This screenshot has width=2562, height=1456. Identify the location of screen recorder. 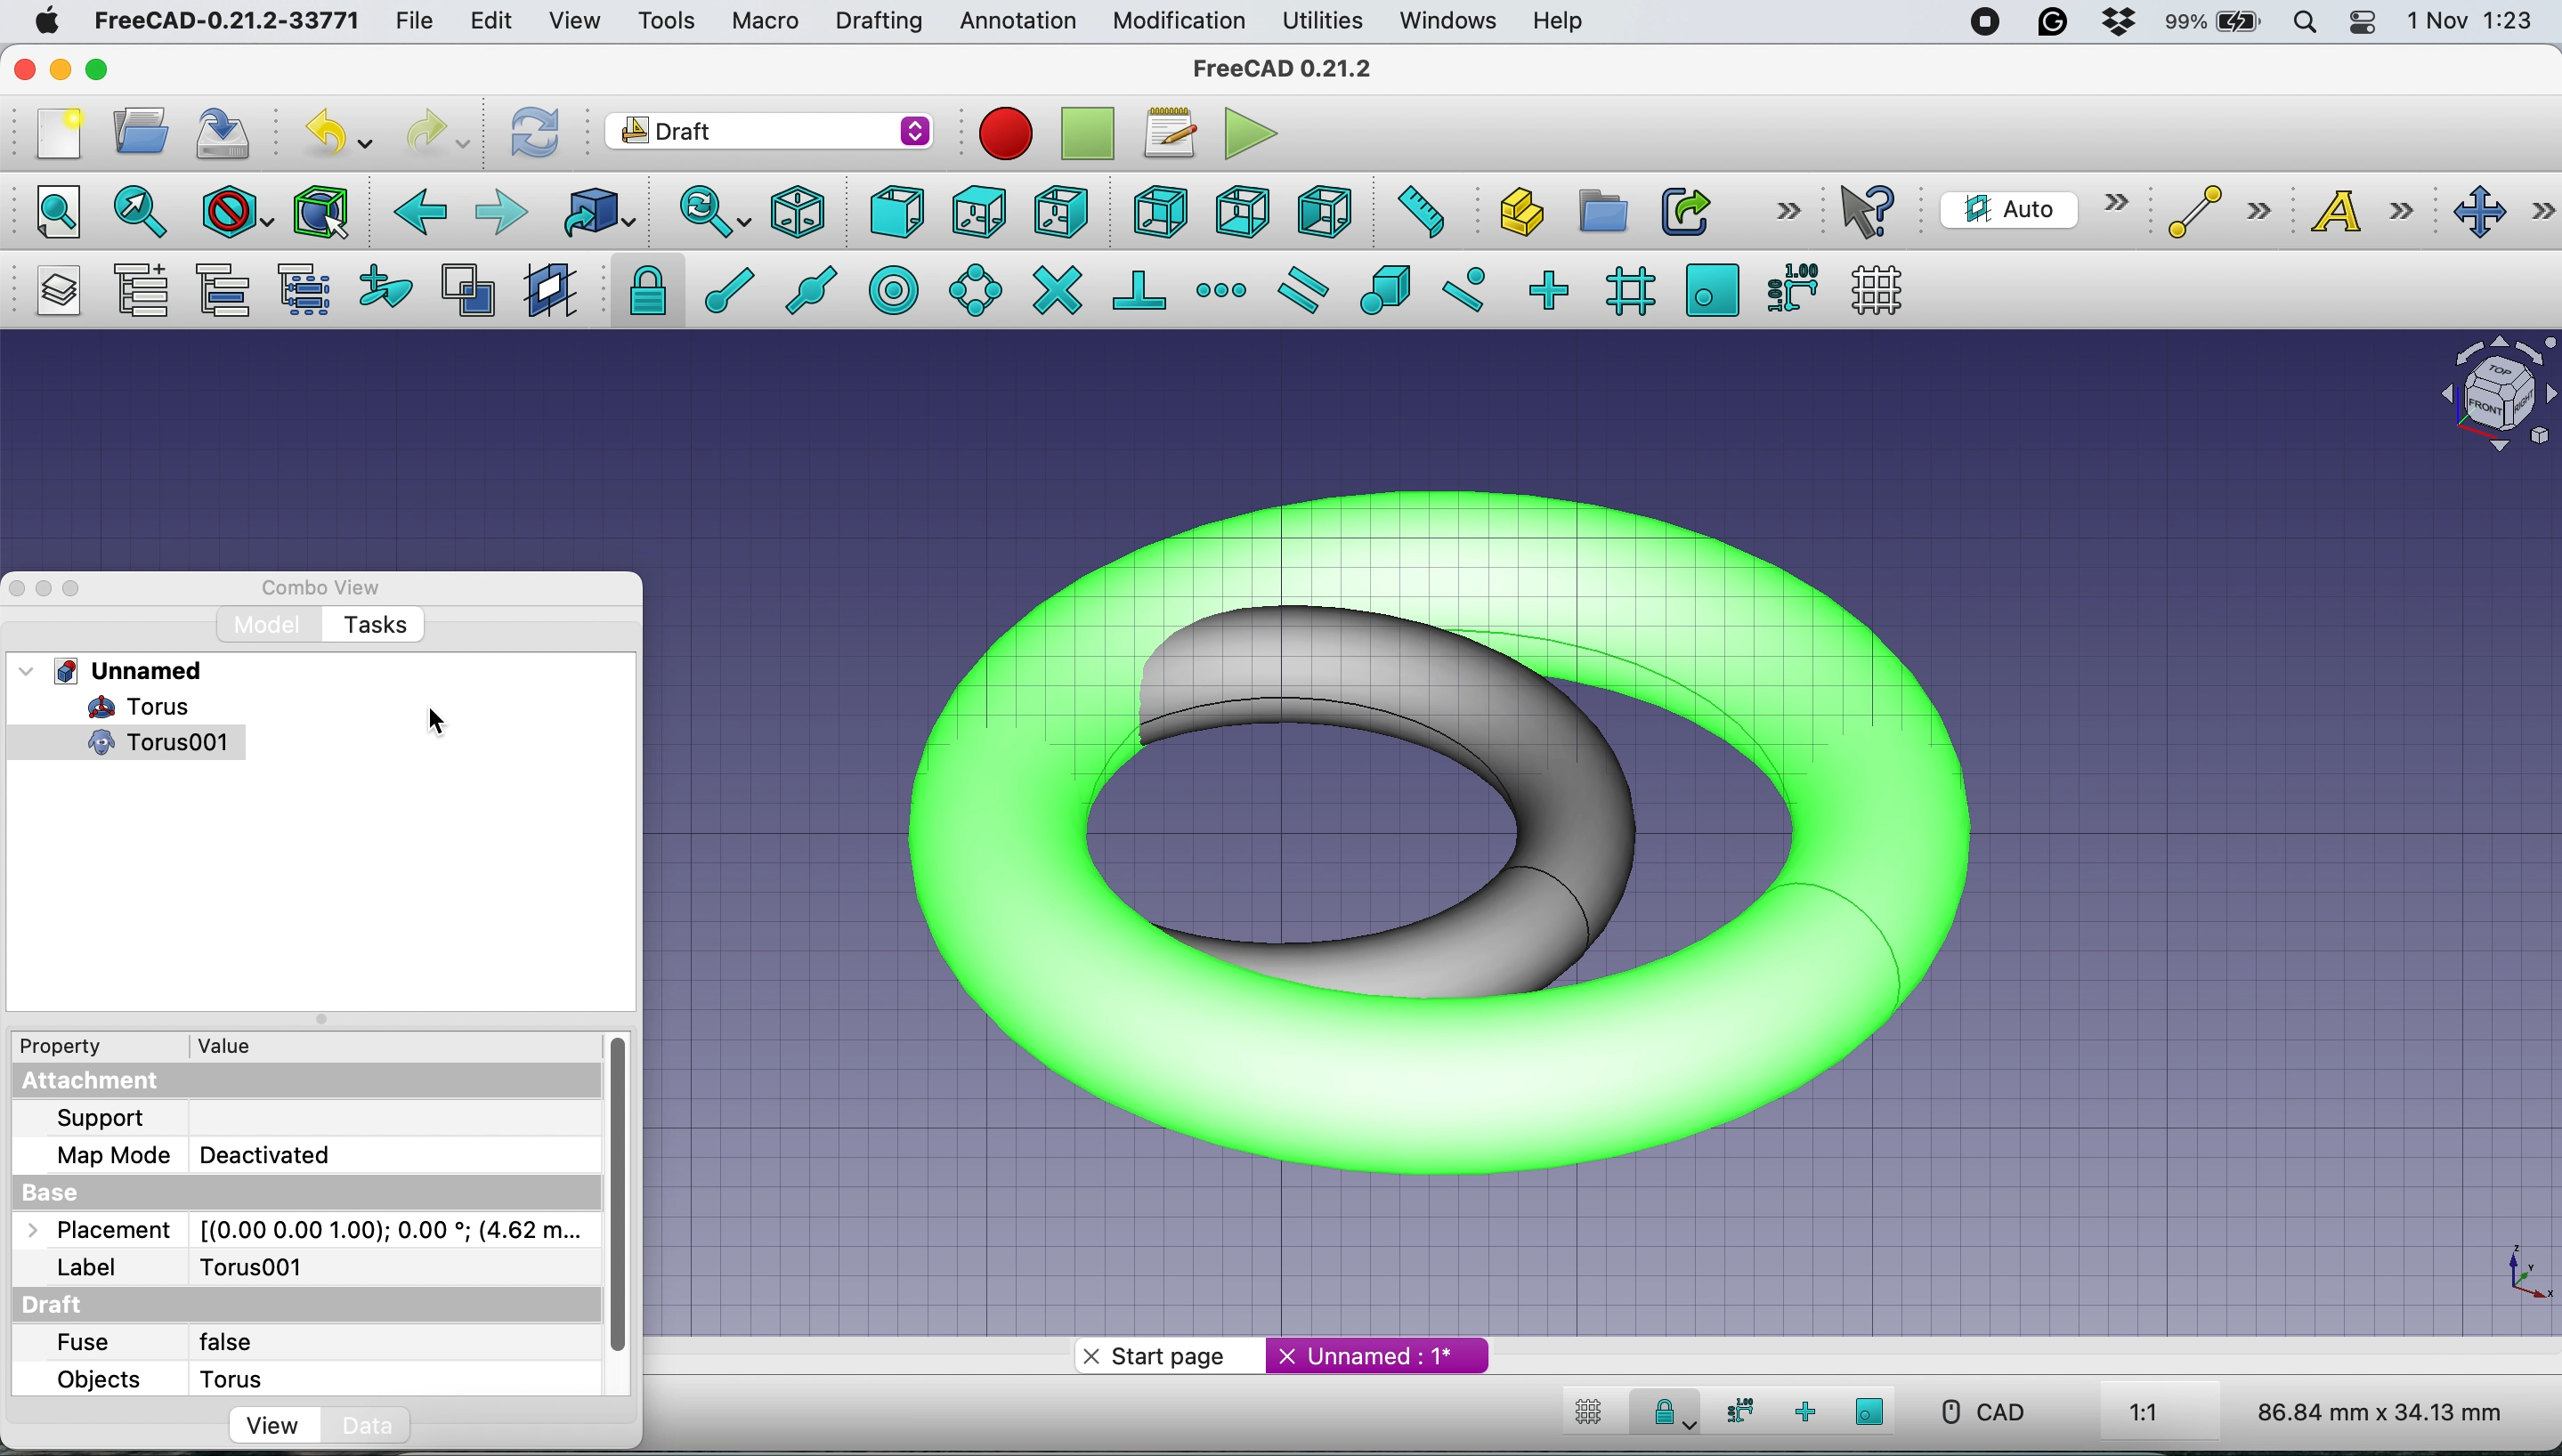
(1986, 26).